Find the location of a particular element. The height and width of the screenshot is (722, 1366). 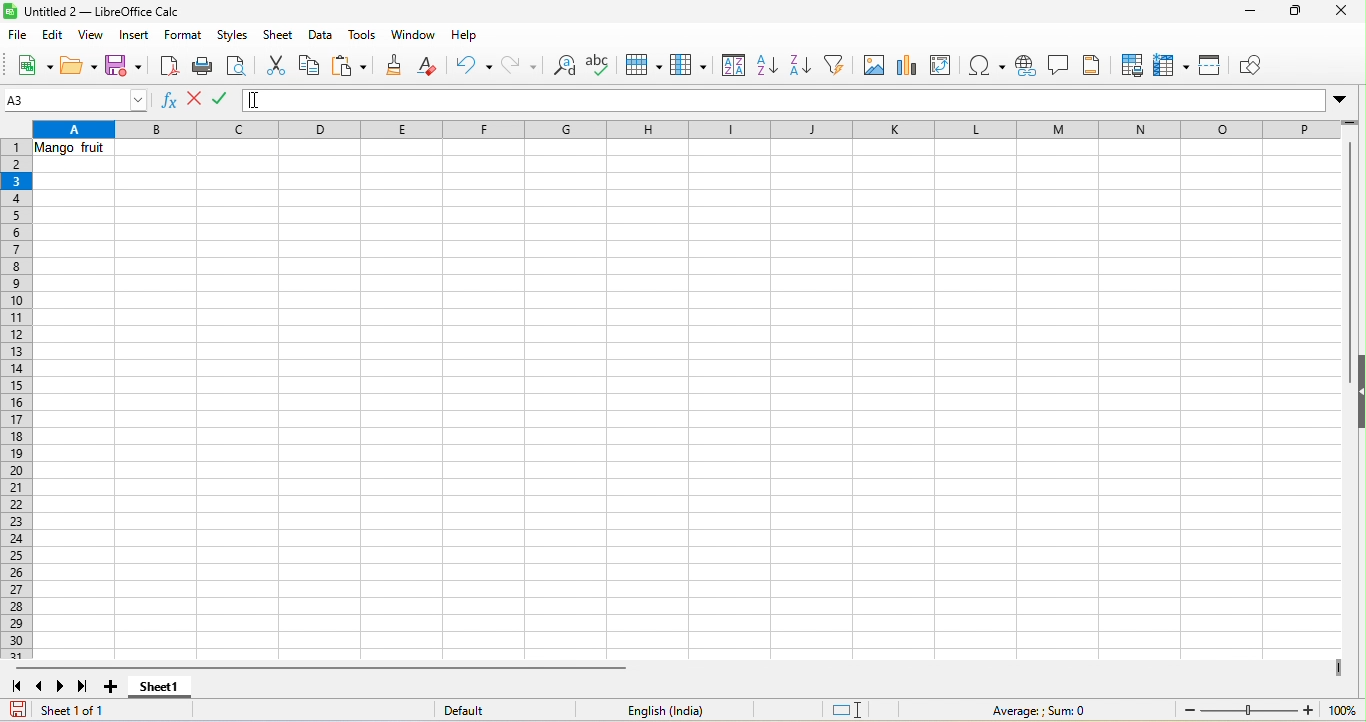

scroll to first sheet is located at coordinates (18, 688).